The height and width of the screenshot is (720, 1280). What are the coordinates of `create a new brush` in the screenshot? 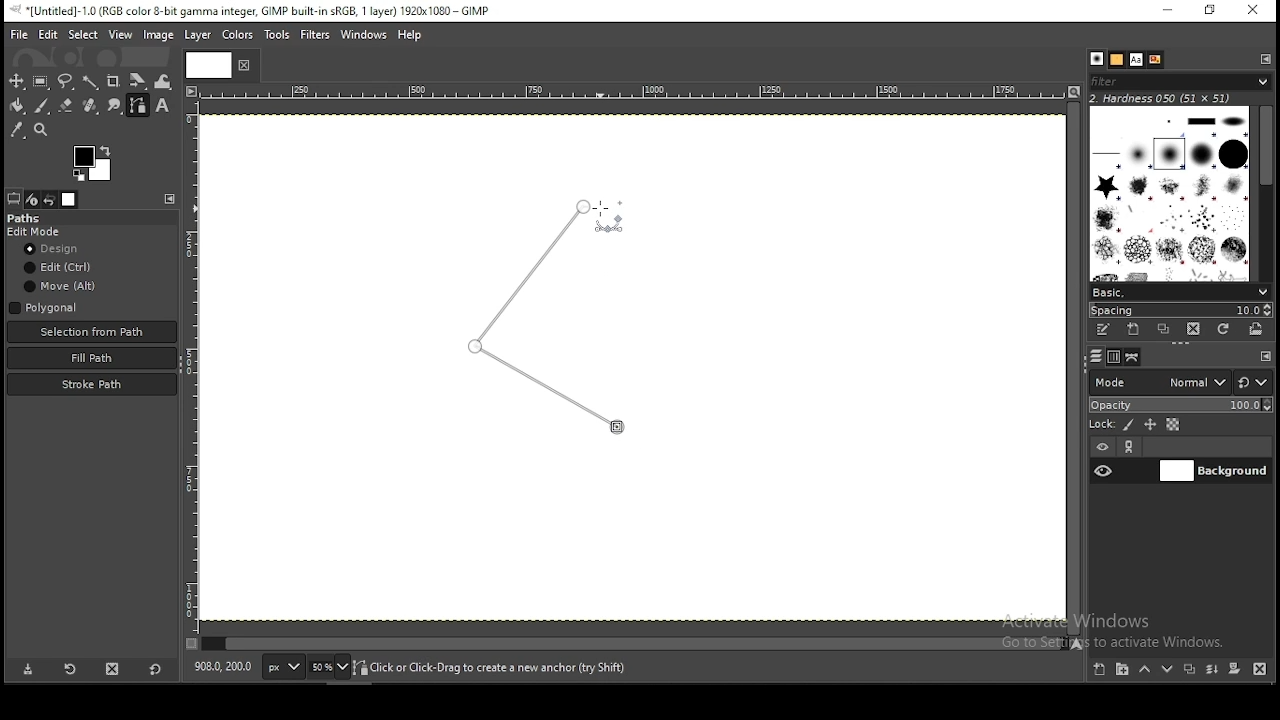 It's located at (1135, 329).